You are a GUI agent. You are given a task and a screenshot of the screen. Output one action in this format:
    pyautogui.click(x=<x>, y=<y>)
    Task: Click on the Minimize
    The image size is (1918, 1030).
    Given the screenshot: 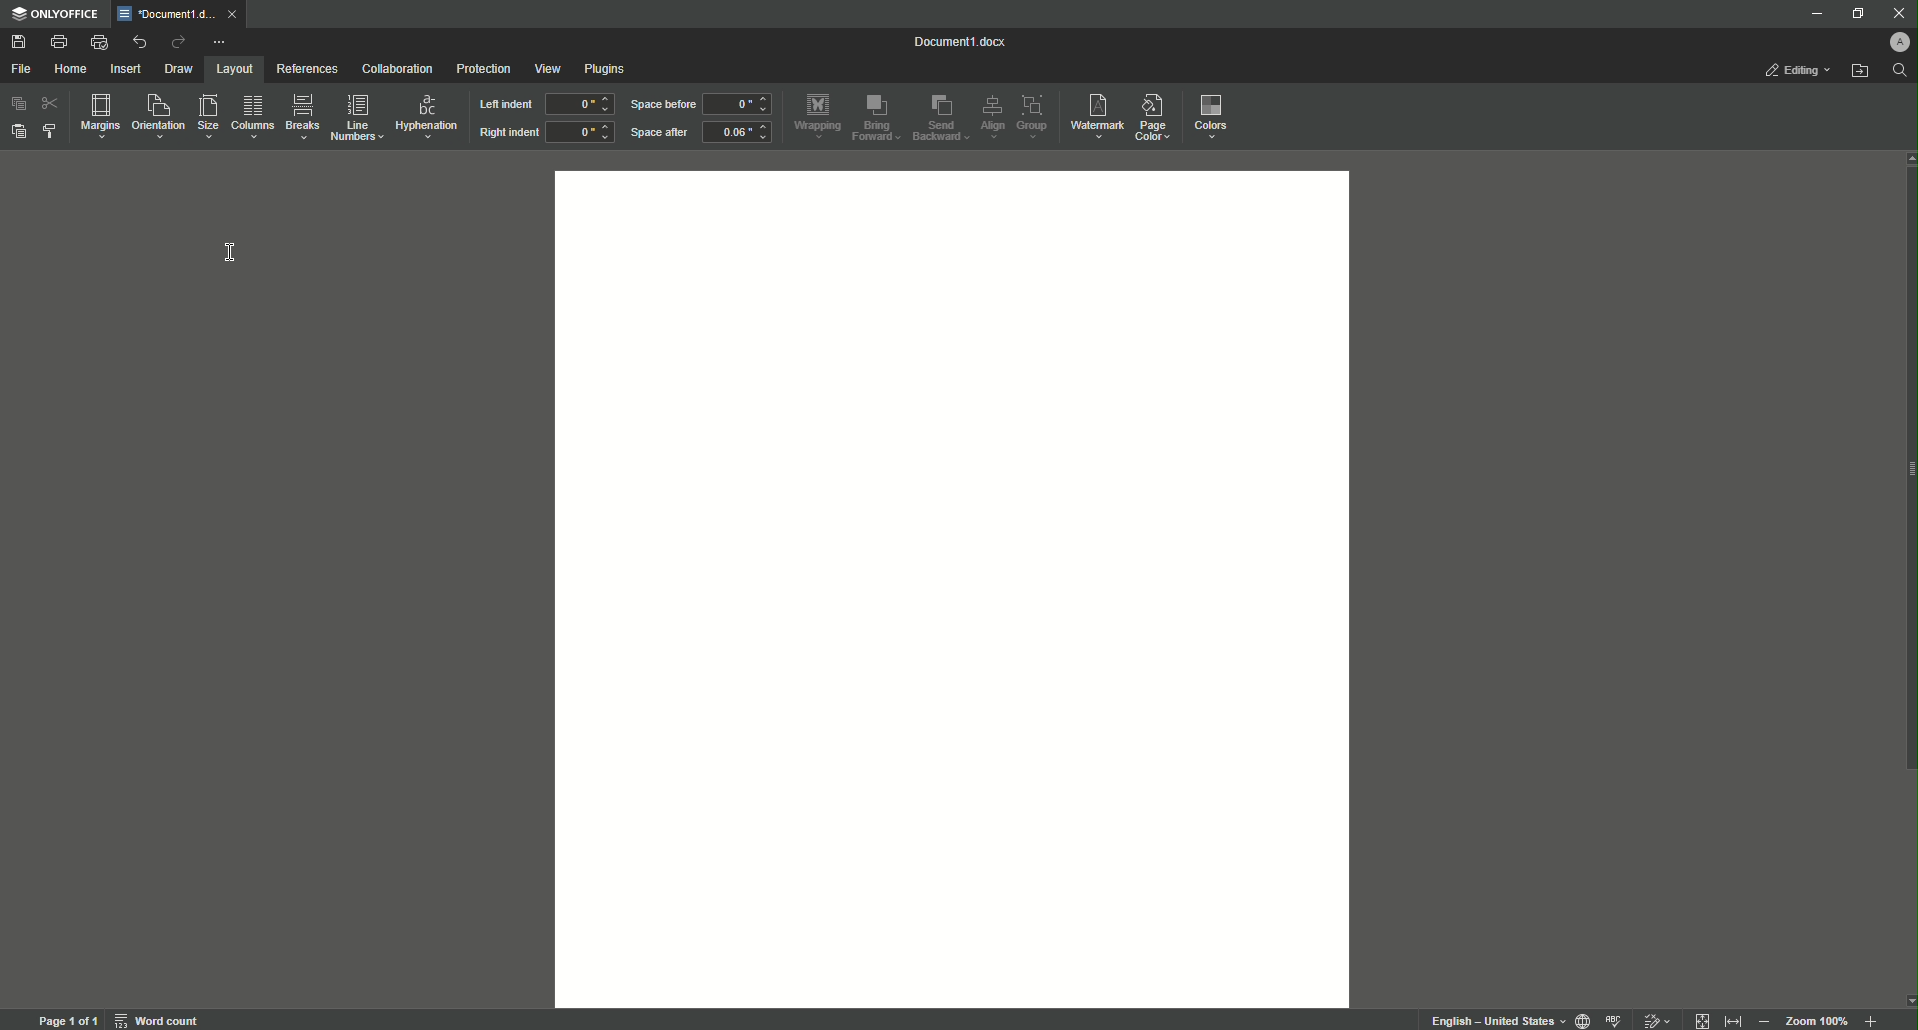 What is the action you would take?
    pyautogui.click(x=1813, y=15)
    